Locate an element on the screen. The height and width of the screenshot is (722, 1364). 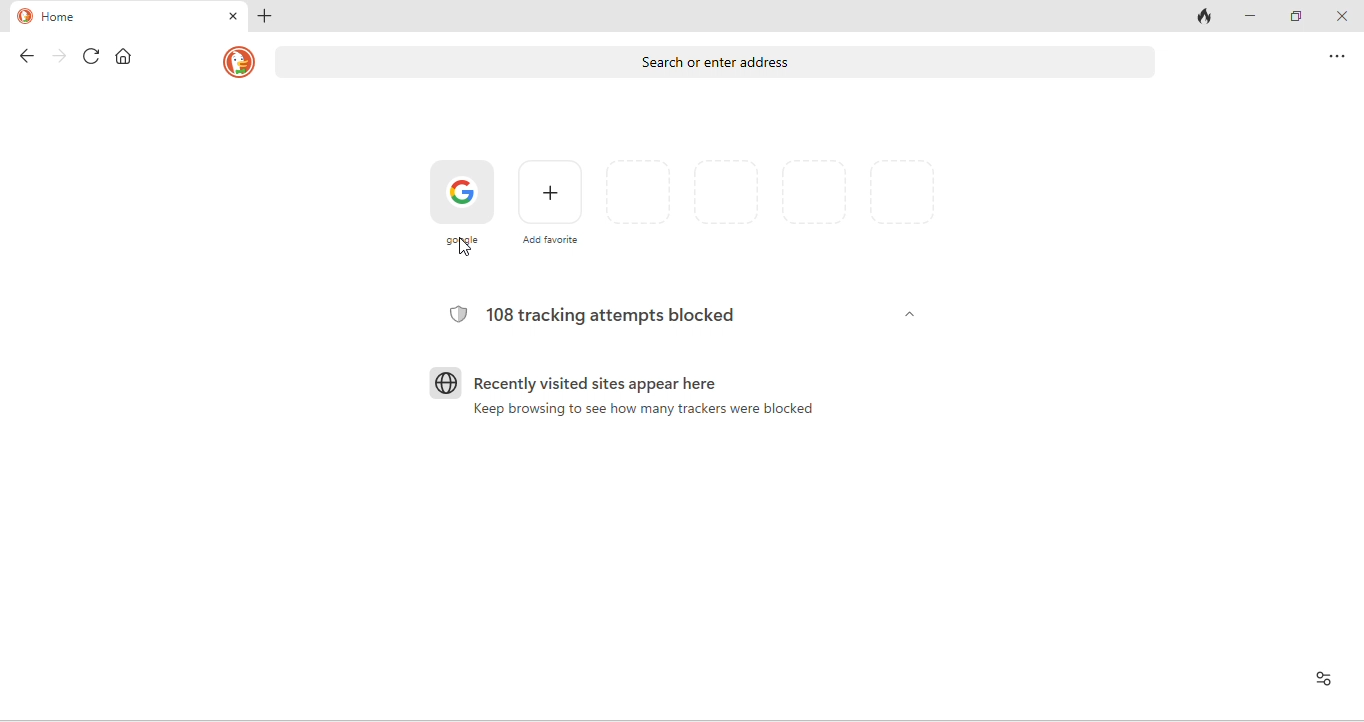
View site information is located at coordinates (1323, 678).